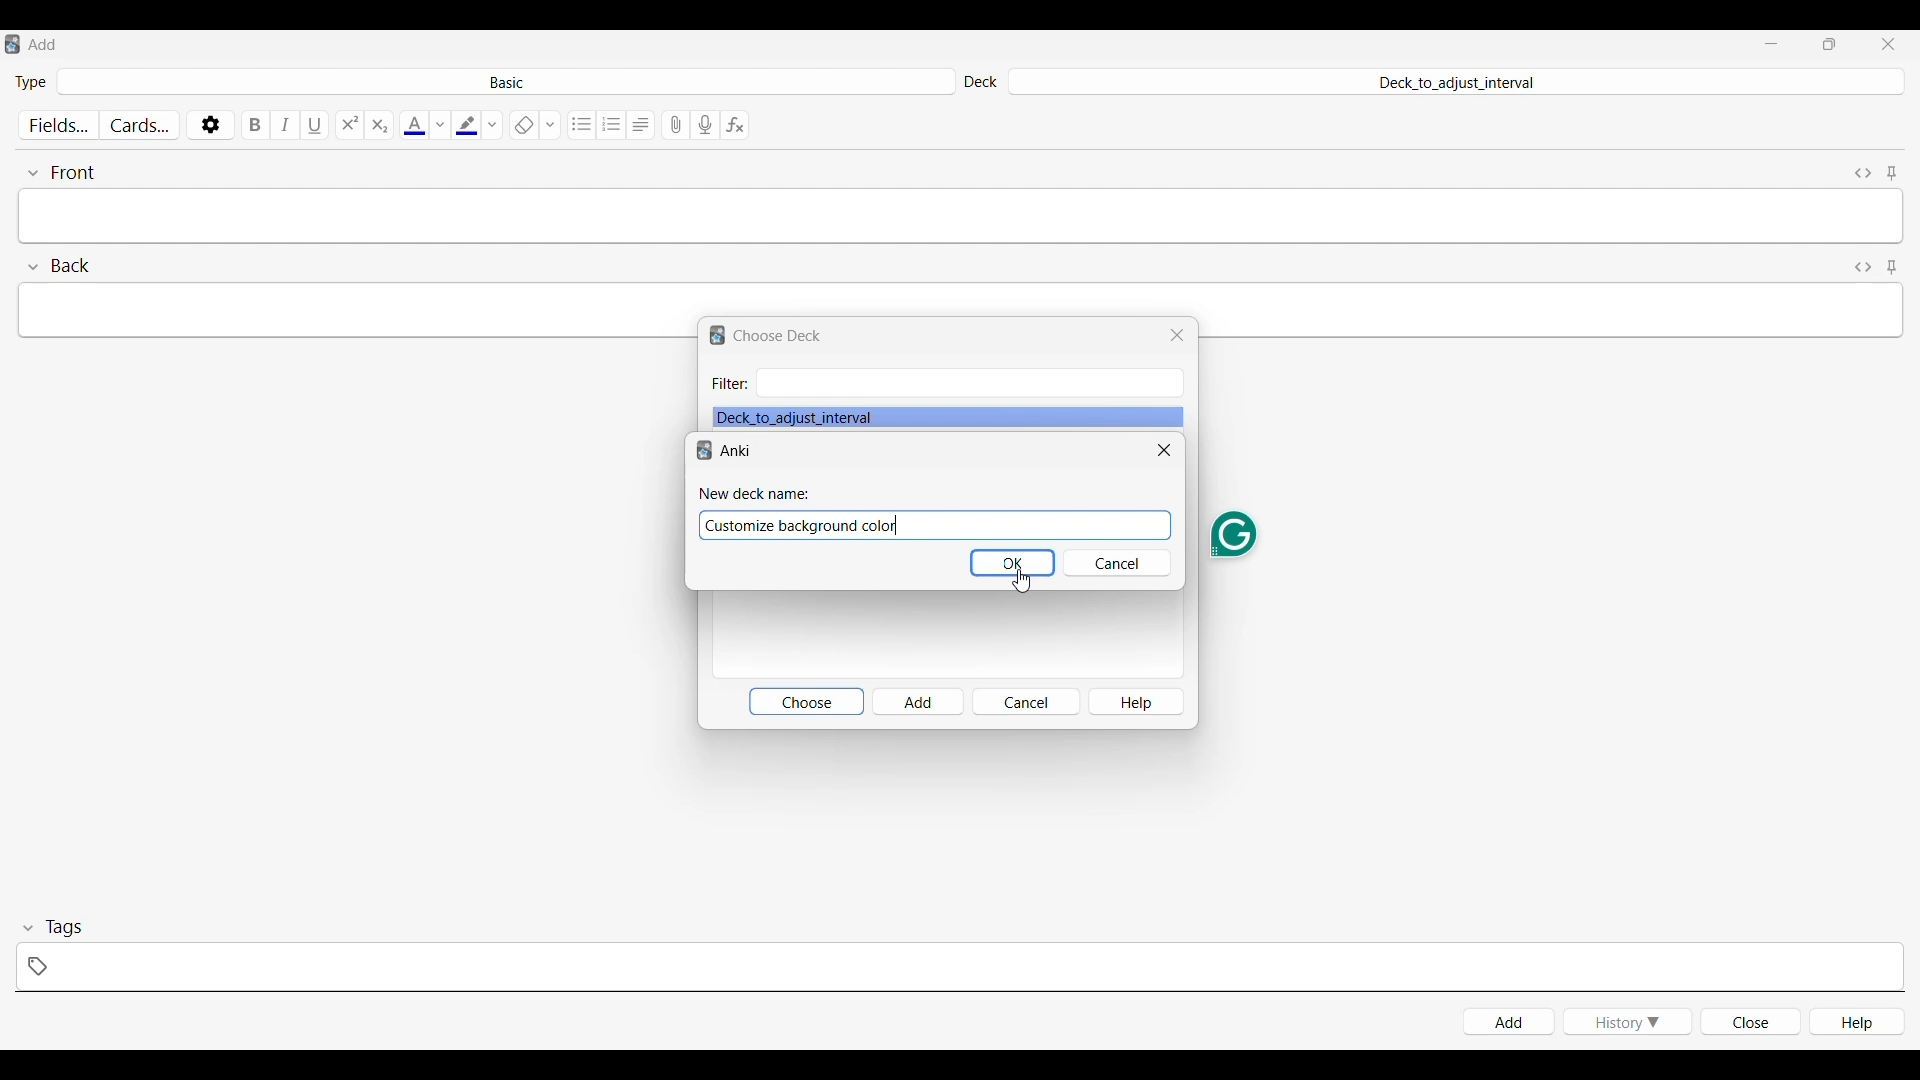  What do you see at coordinates (676, 125) in the screenshot?
I see `Attach pictures/audio/video` at bounding box center [676, 125].